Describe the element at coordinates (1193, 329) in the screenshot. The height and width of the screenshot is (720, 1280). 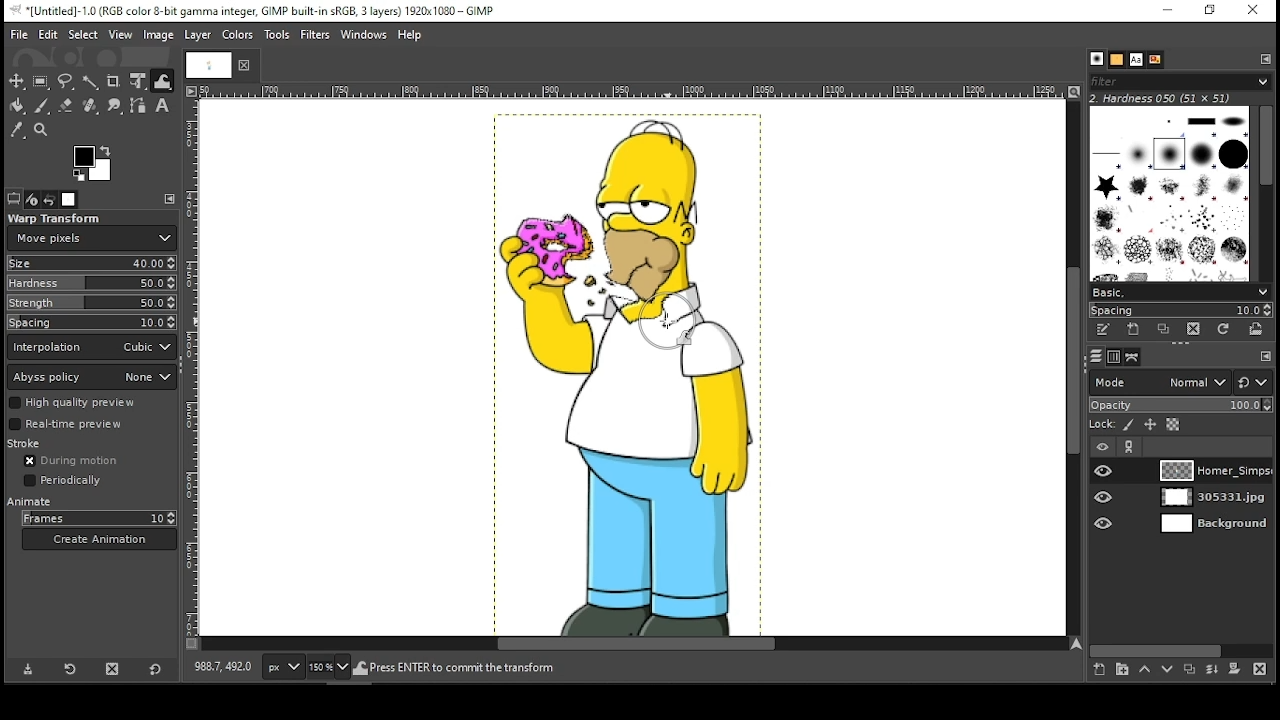
I see `delete brush` at that location.